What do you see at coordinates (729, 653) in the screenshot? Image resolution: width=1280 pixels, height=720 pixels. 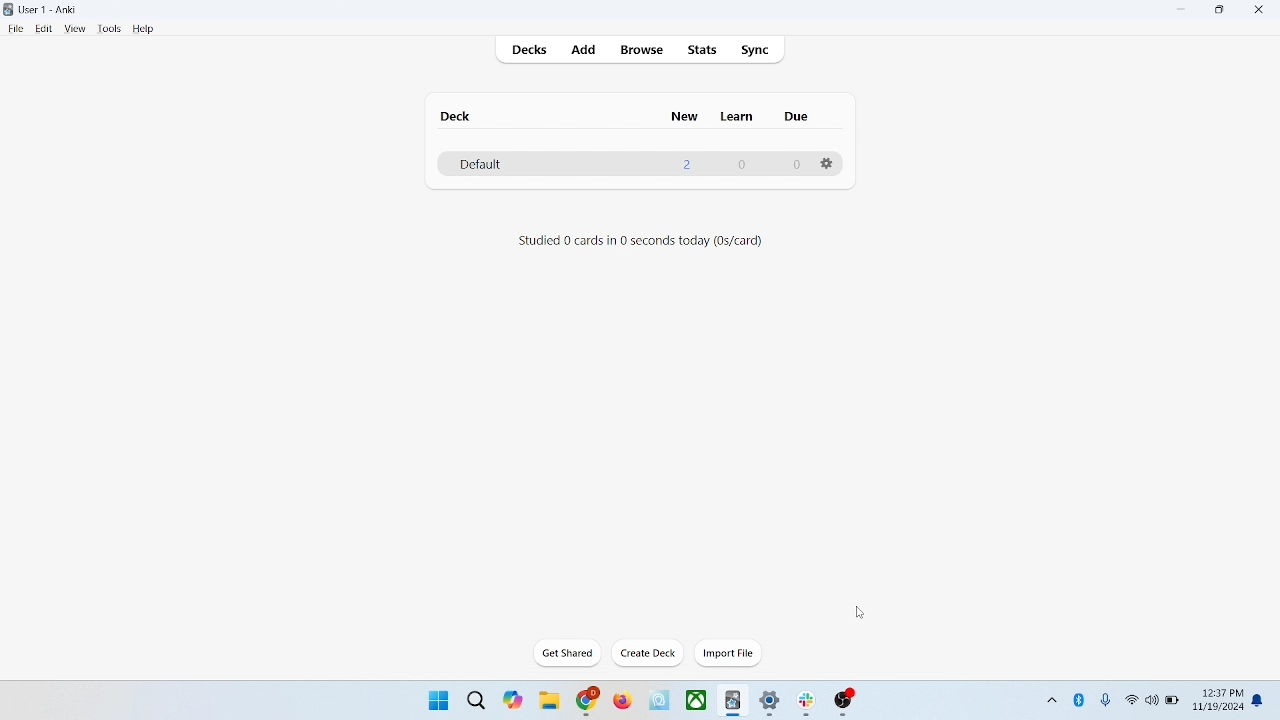 I see `import file` at bounding box center [729, 653].